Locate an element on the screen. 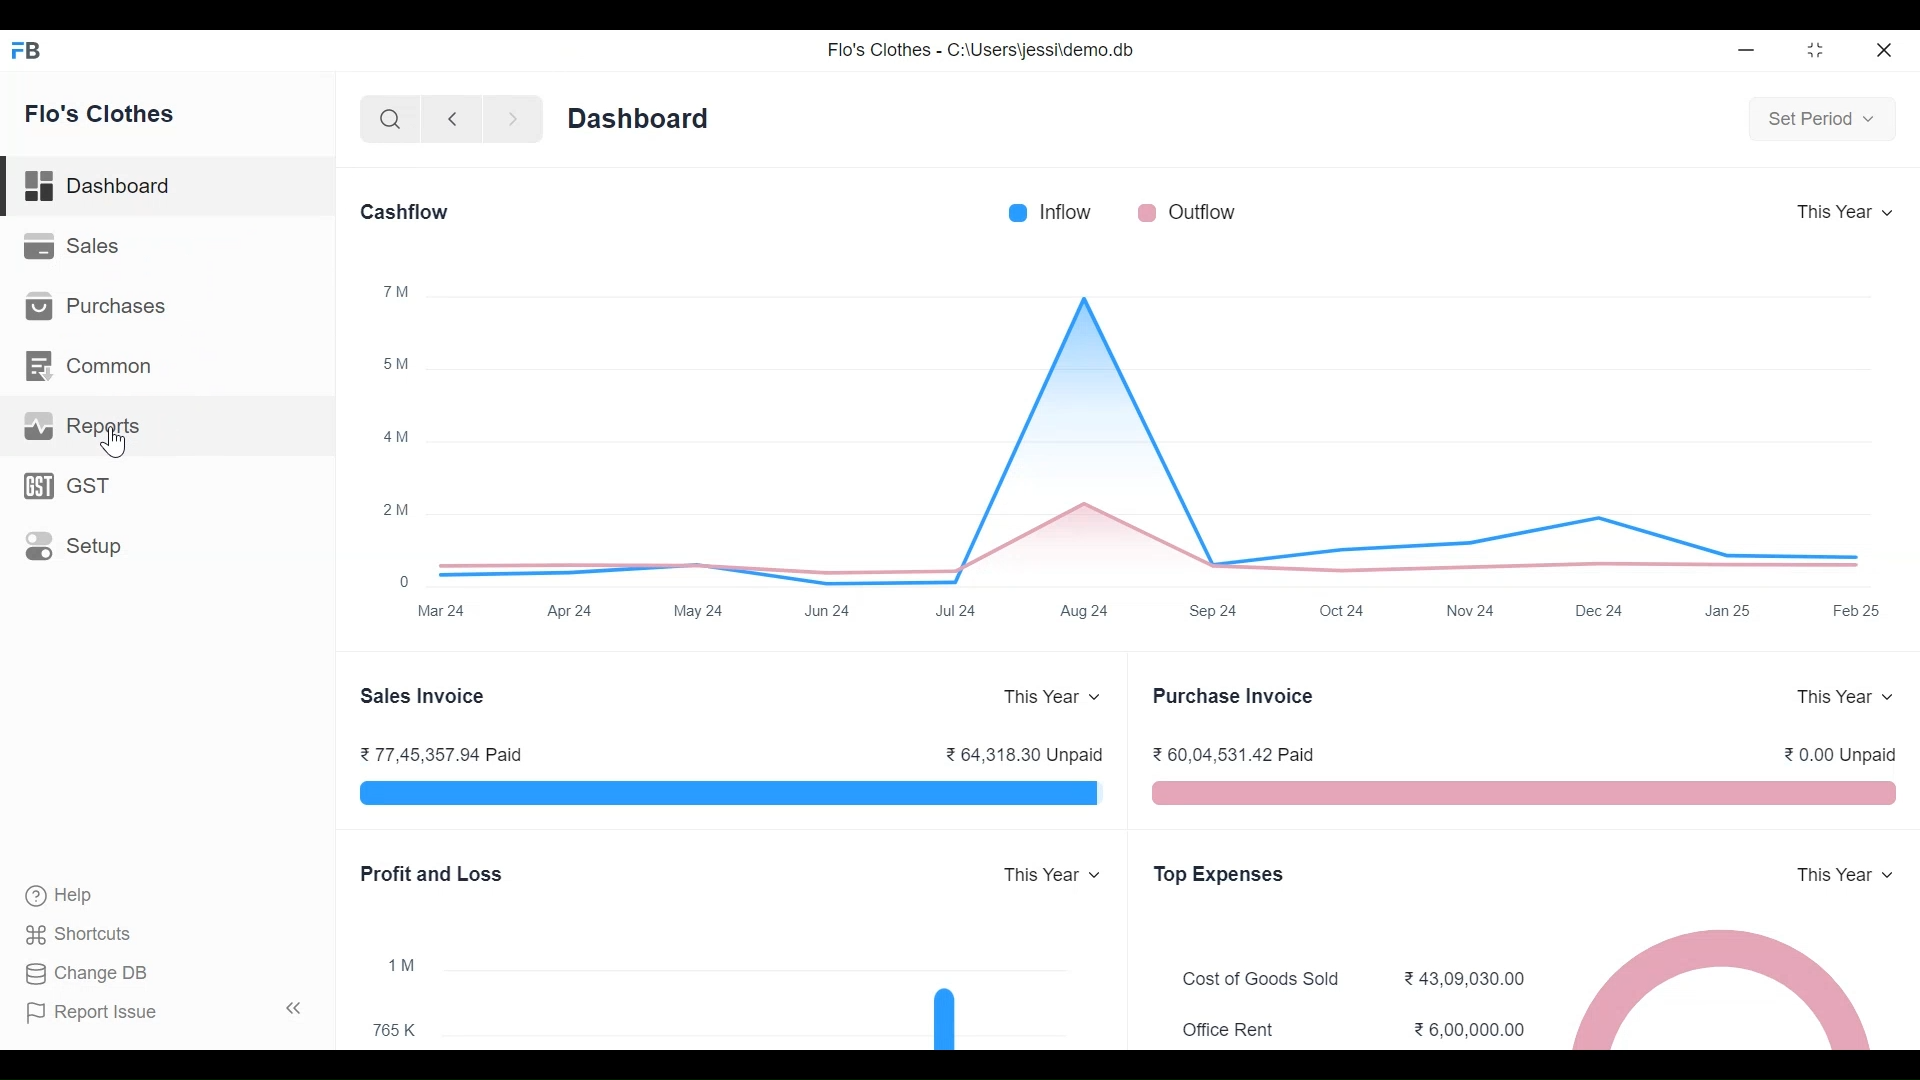  Change DB is located at coordinates (91, 973).